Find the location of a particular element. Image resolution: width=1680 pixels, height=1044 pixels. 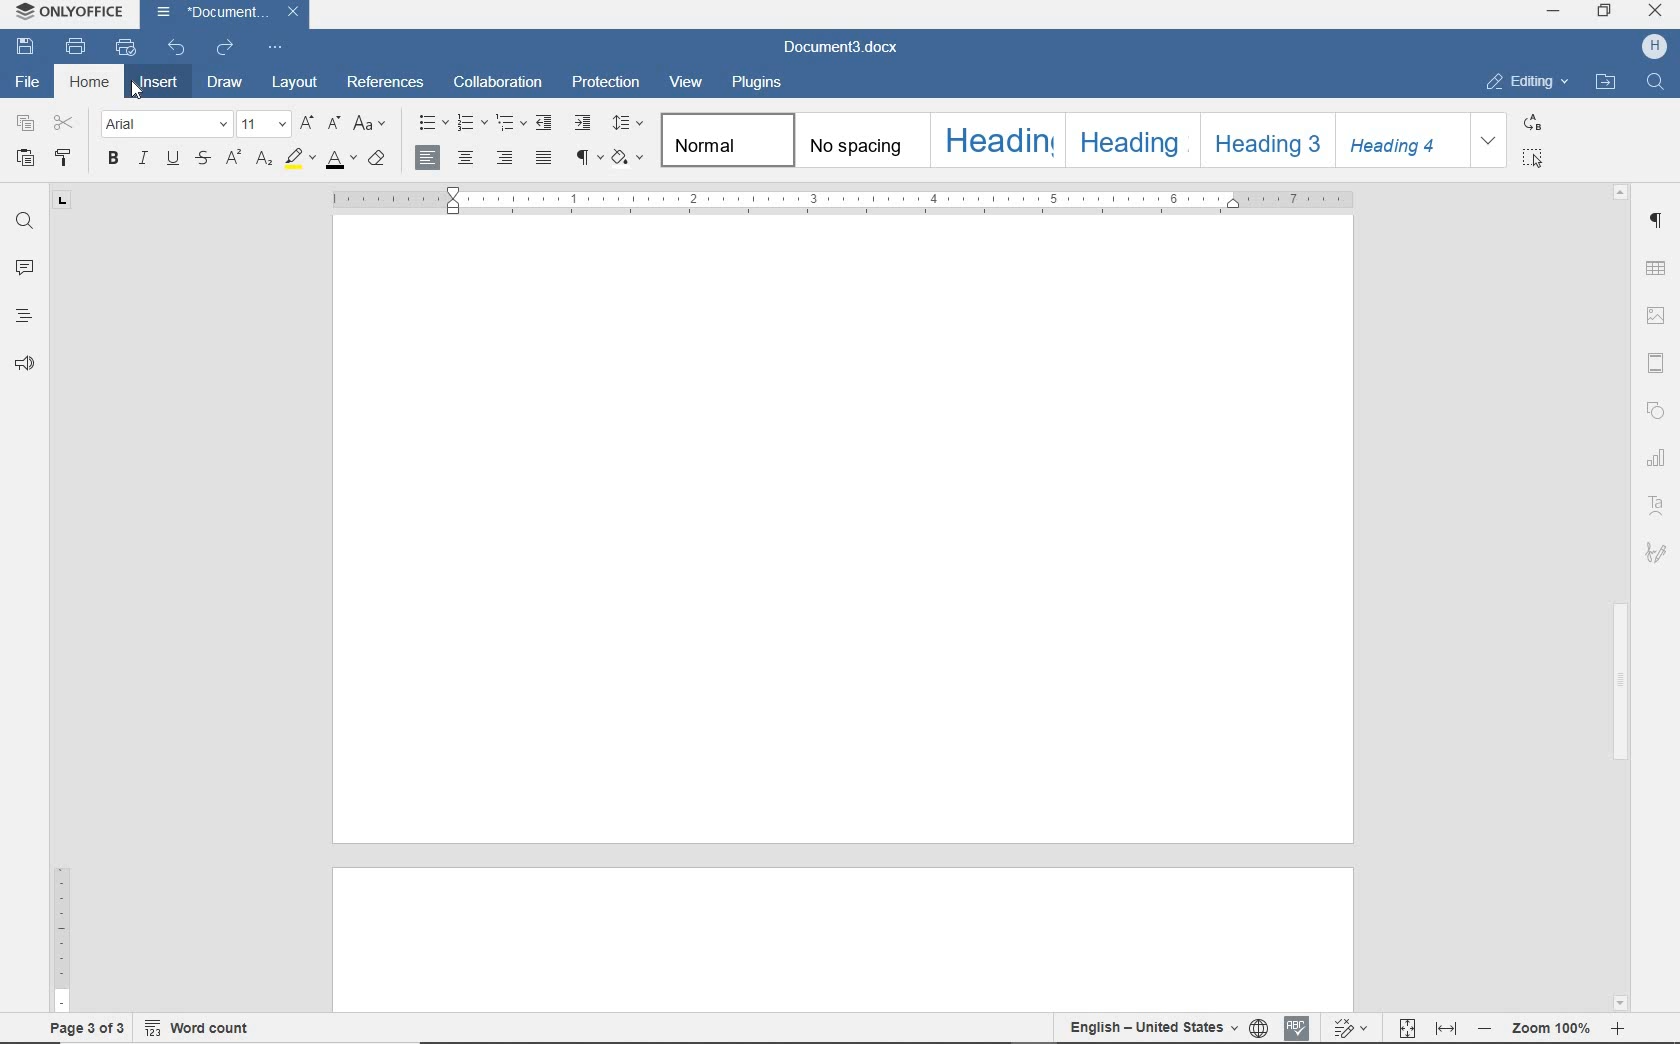

PROTECTION is located at coordinates (606, 83).